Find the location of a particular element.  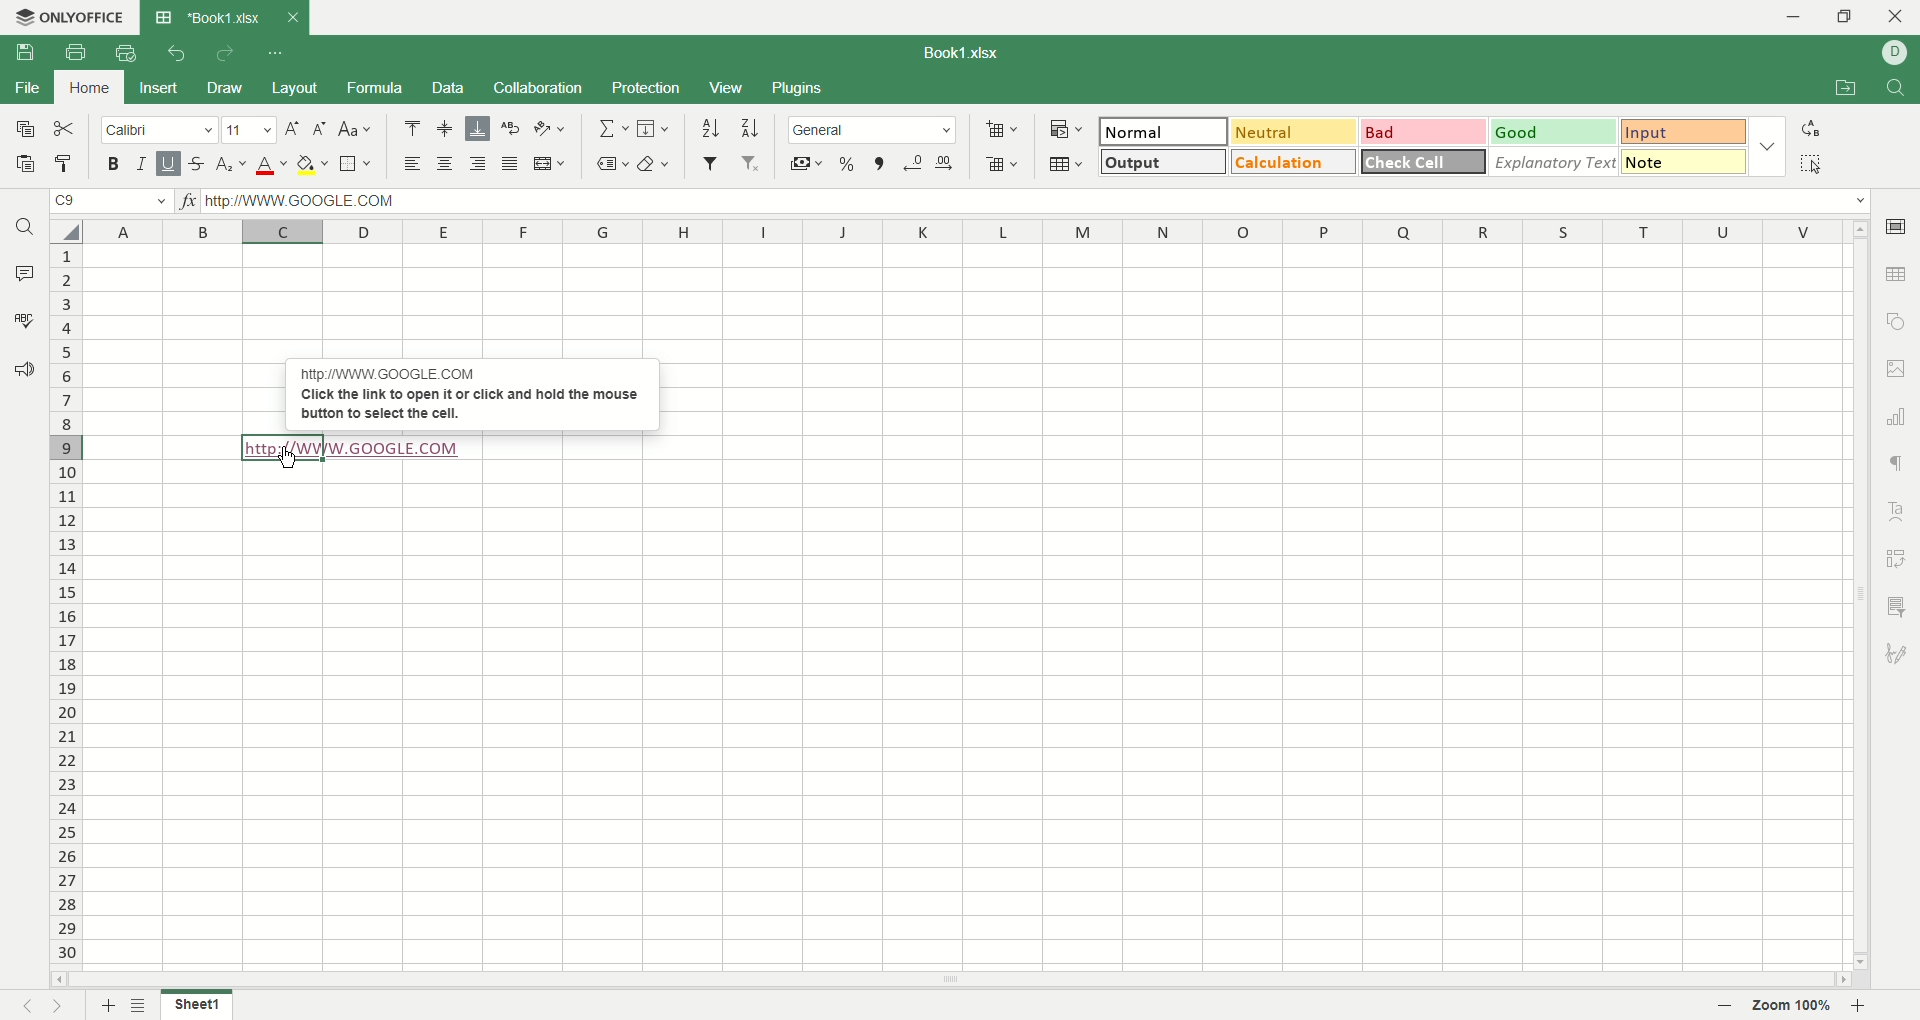

subscript is located at coordinates (230, 166).